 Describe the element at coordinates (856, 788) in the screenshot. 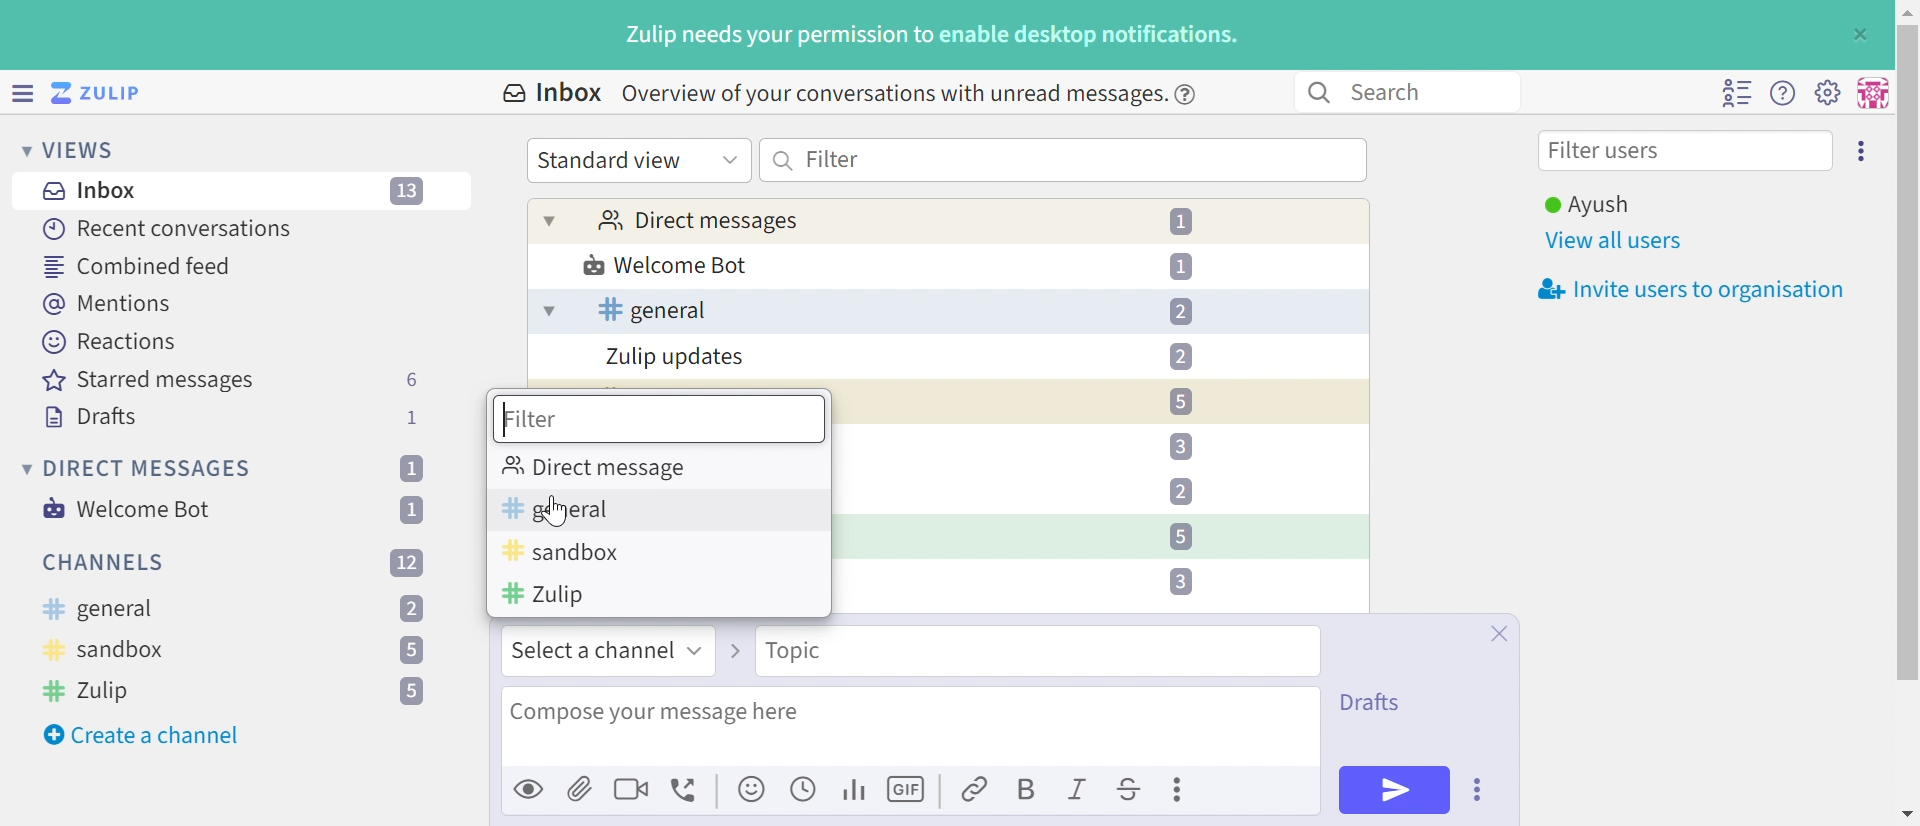

I see `Polls` at that location.